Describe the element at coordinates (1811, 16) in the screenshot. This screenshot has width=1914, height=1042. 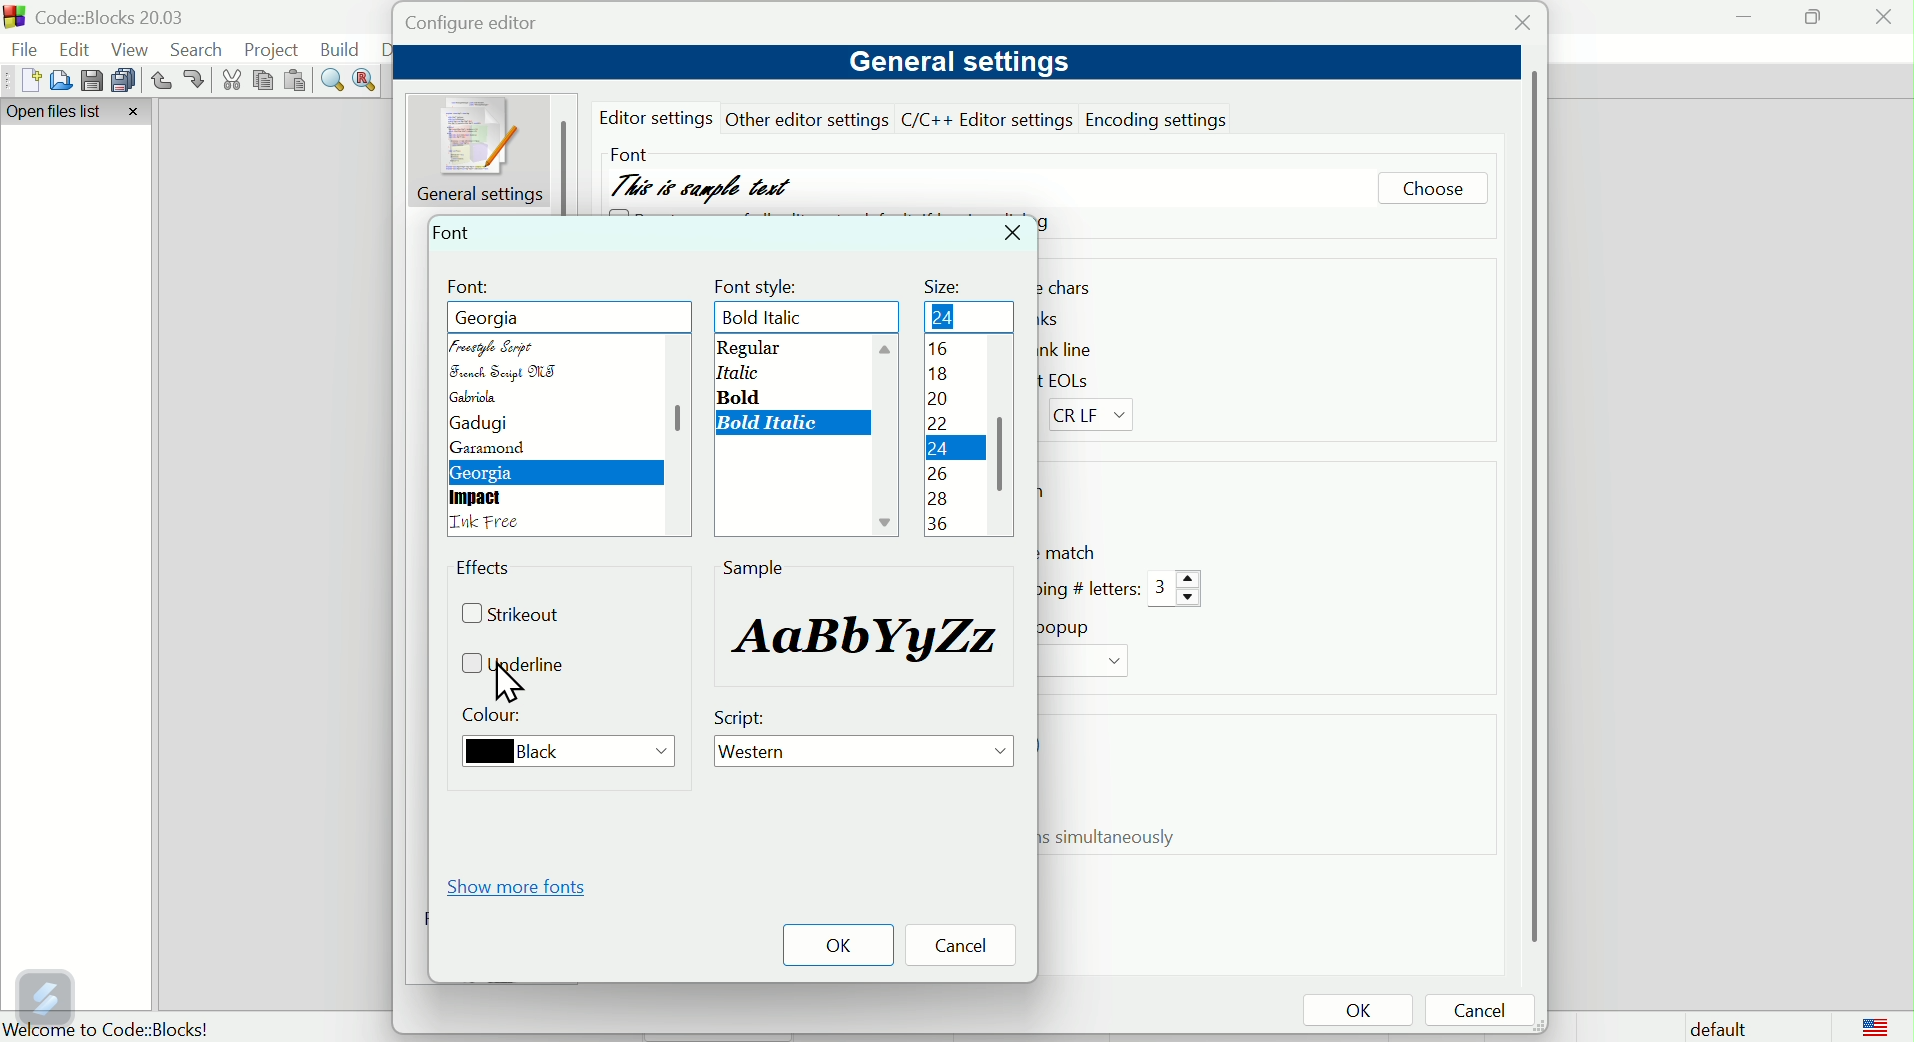
I see `maximise` at that location.